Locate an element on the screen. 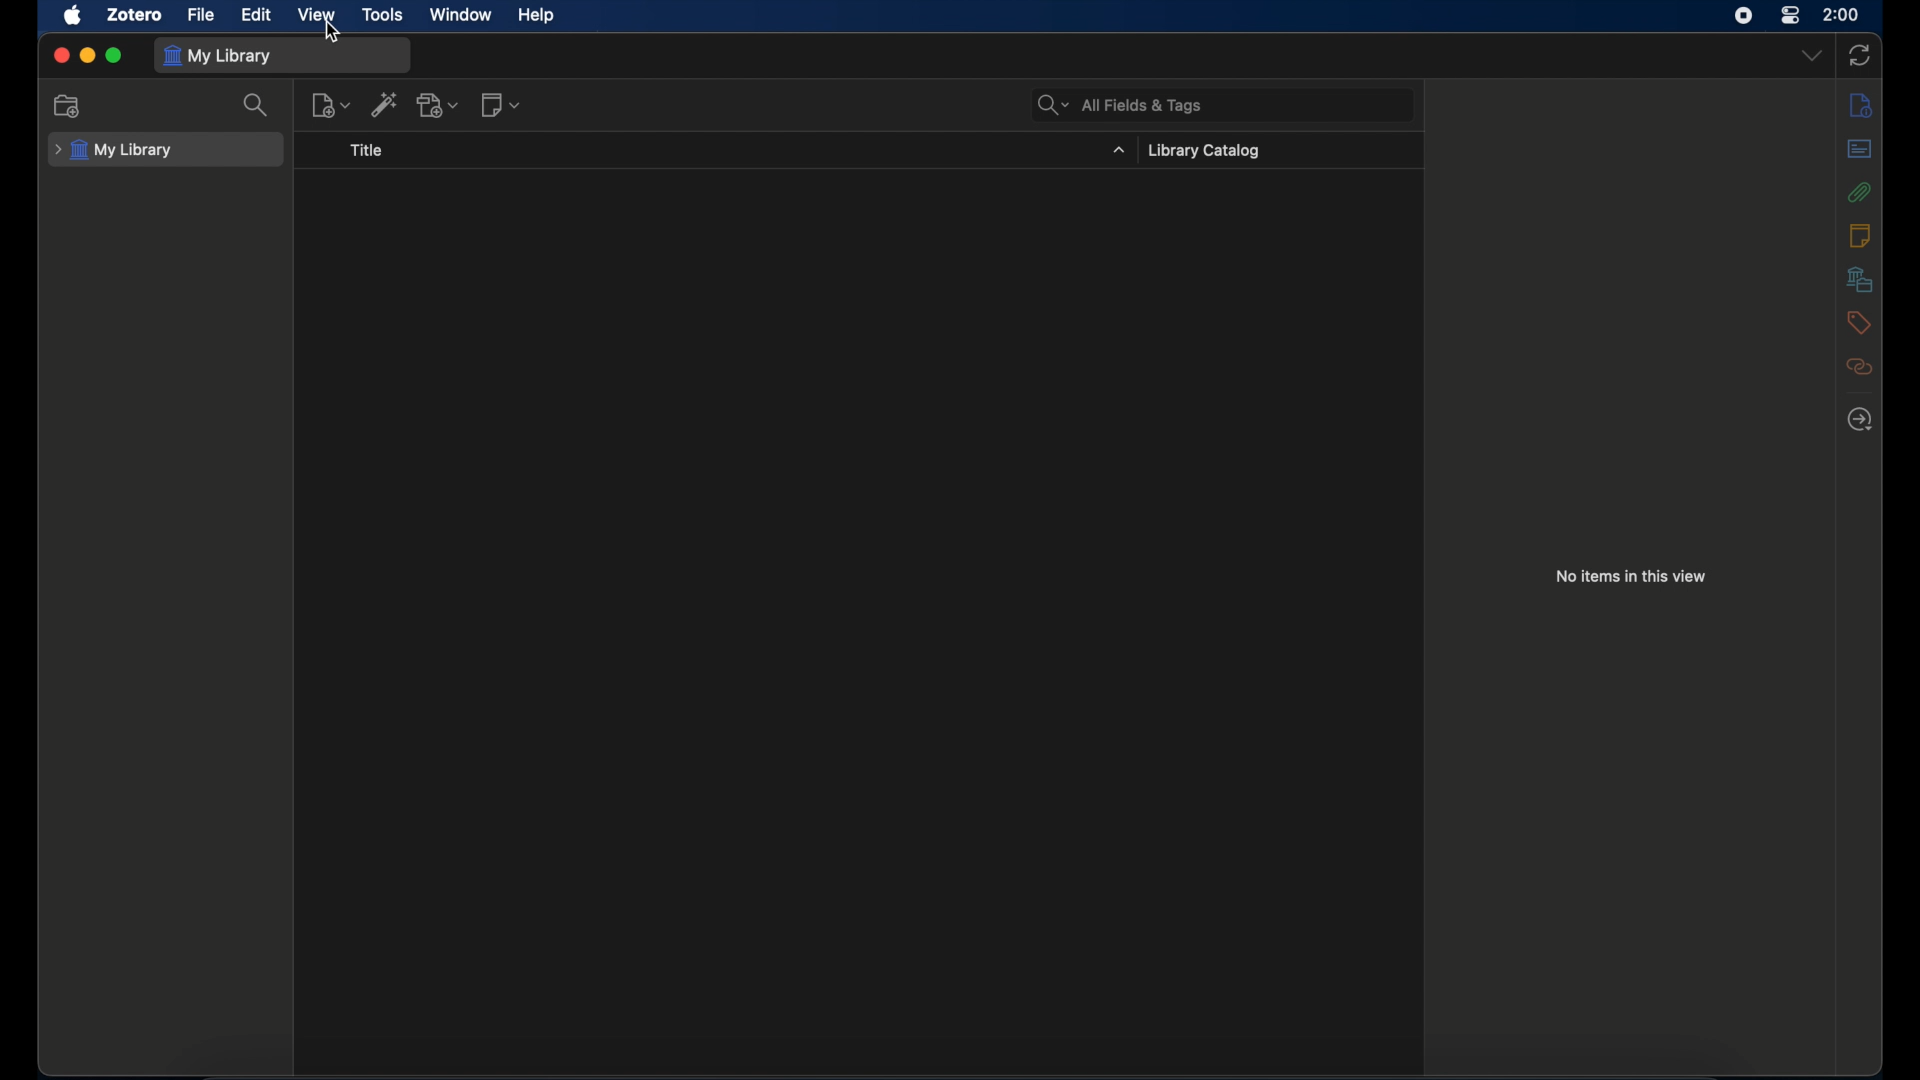 Image resolution: width=1920 pixels, height=1080 pixels. all fields & tags is located at coordinates (1118, 106).